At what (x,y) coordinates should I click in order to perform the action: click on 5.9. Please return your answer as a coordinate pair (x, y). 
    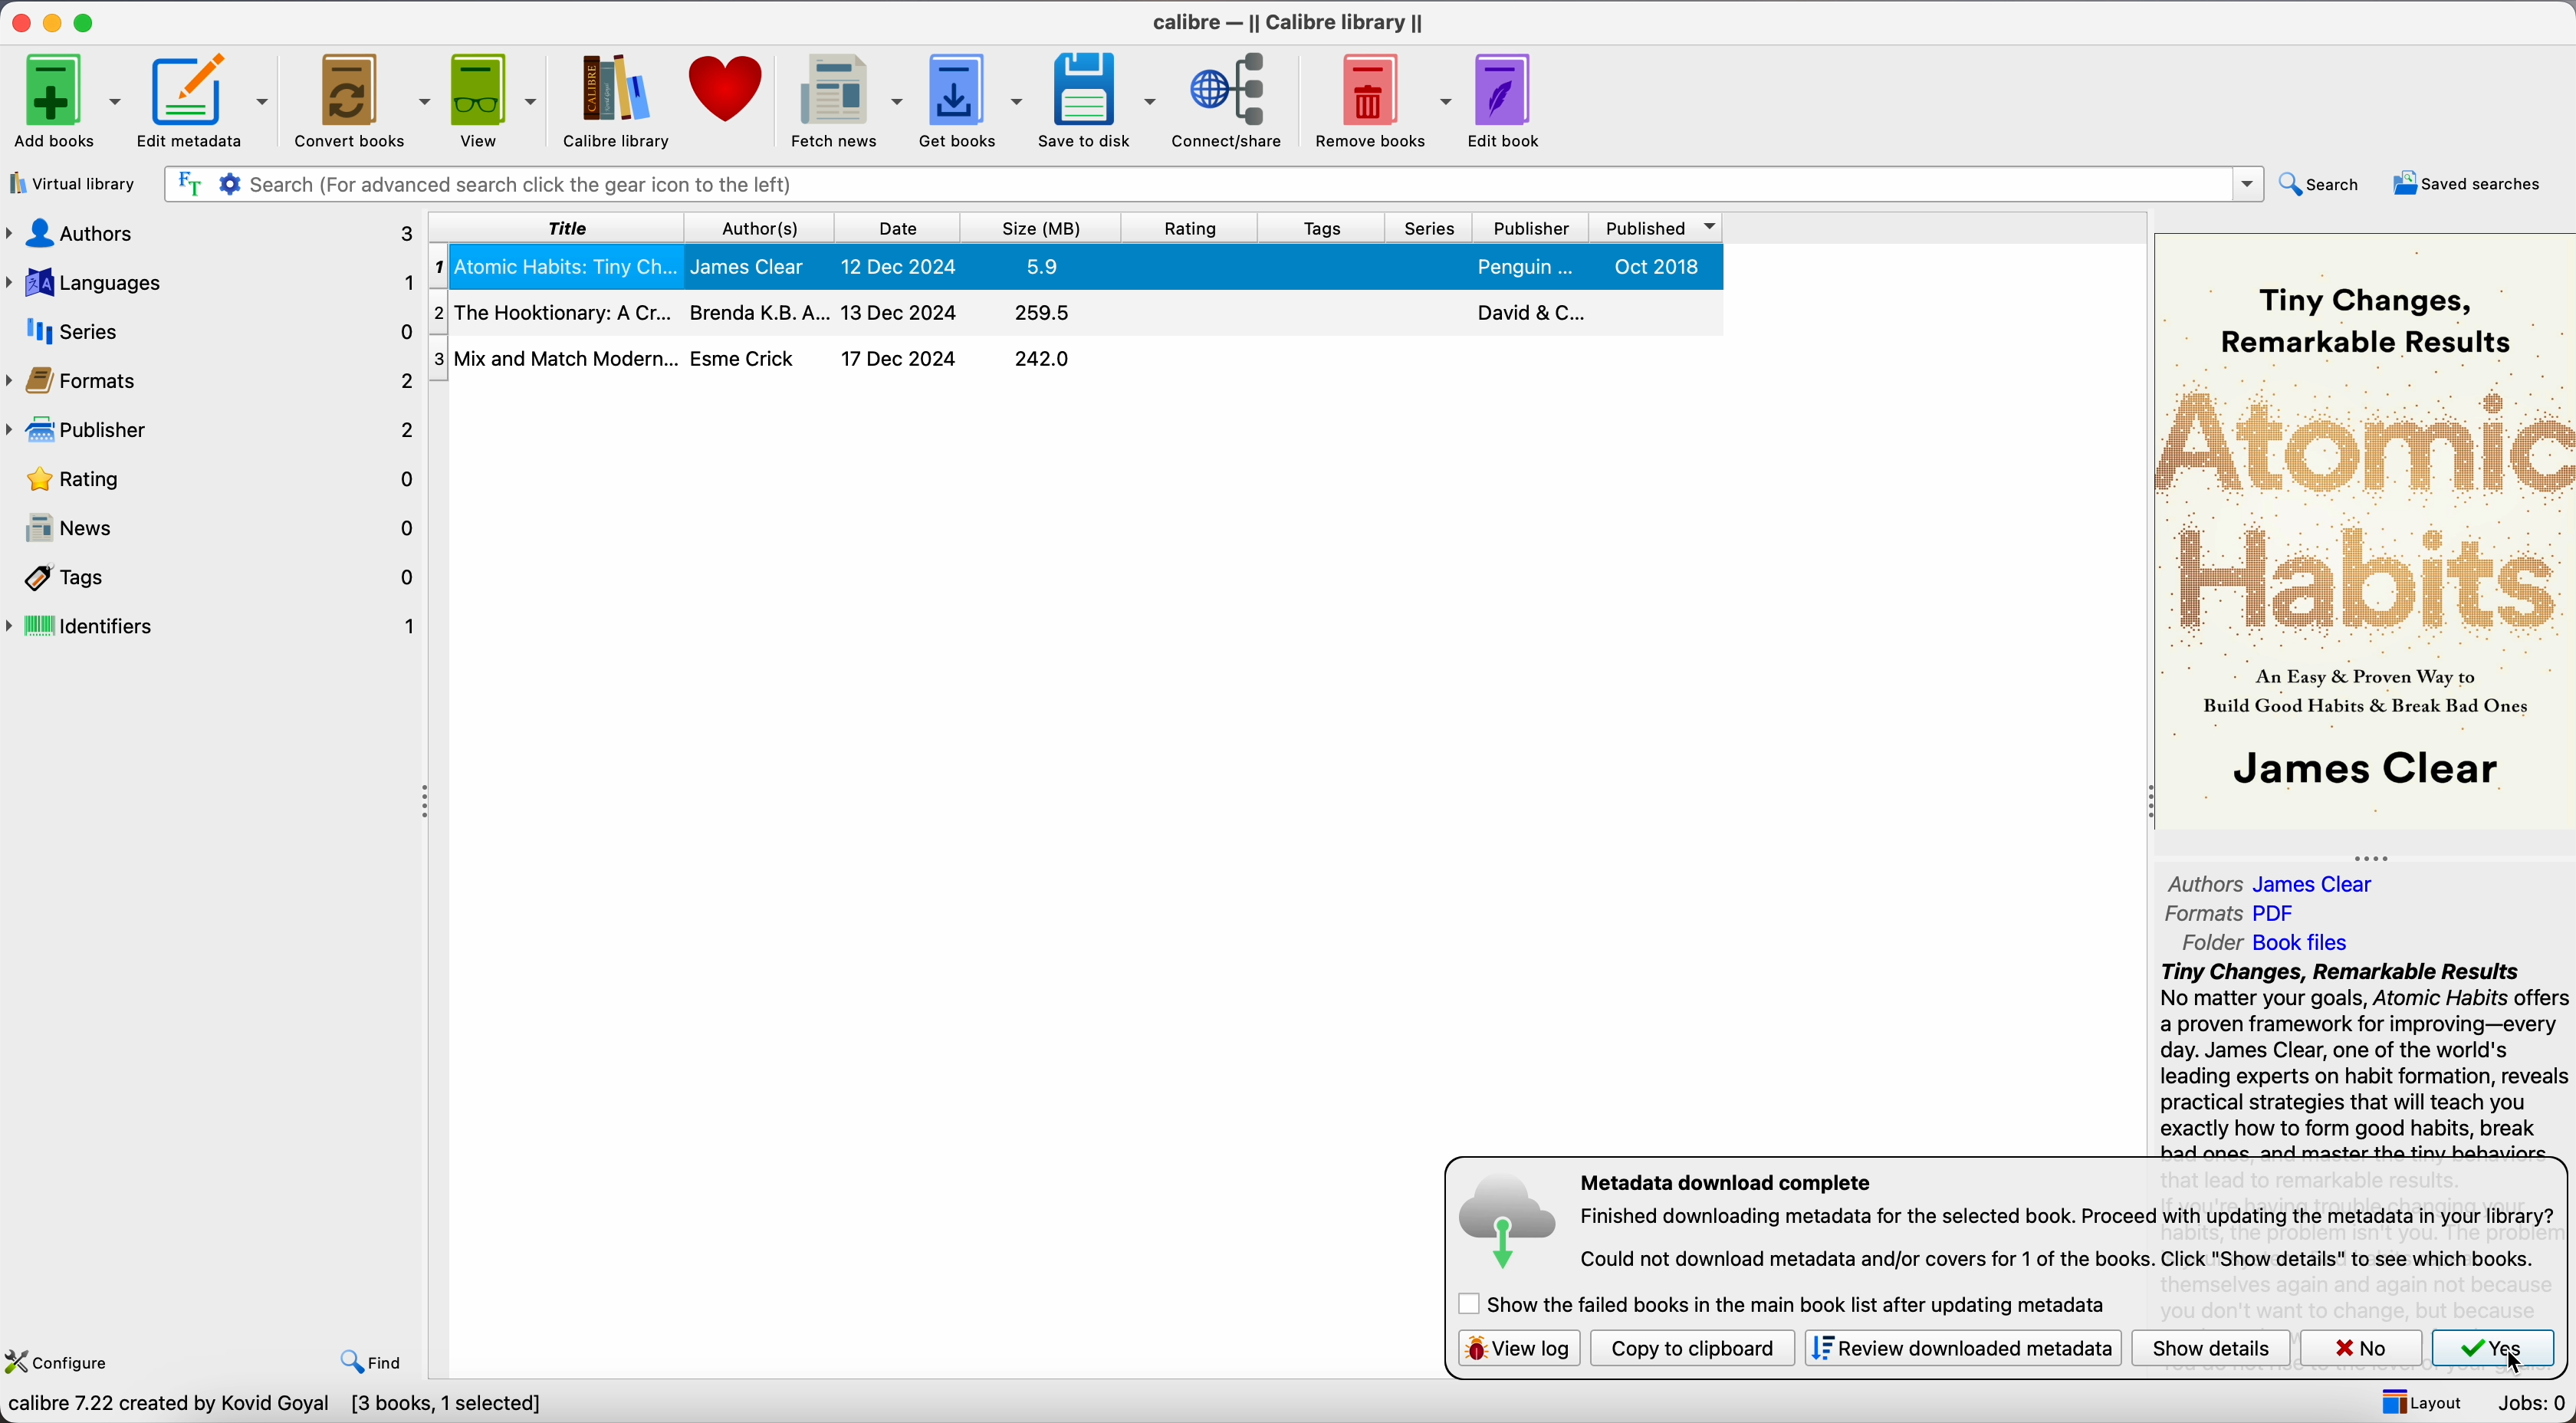
    Looking at the image, I should click on (1044, 266).